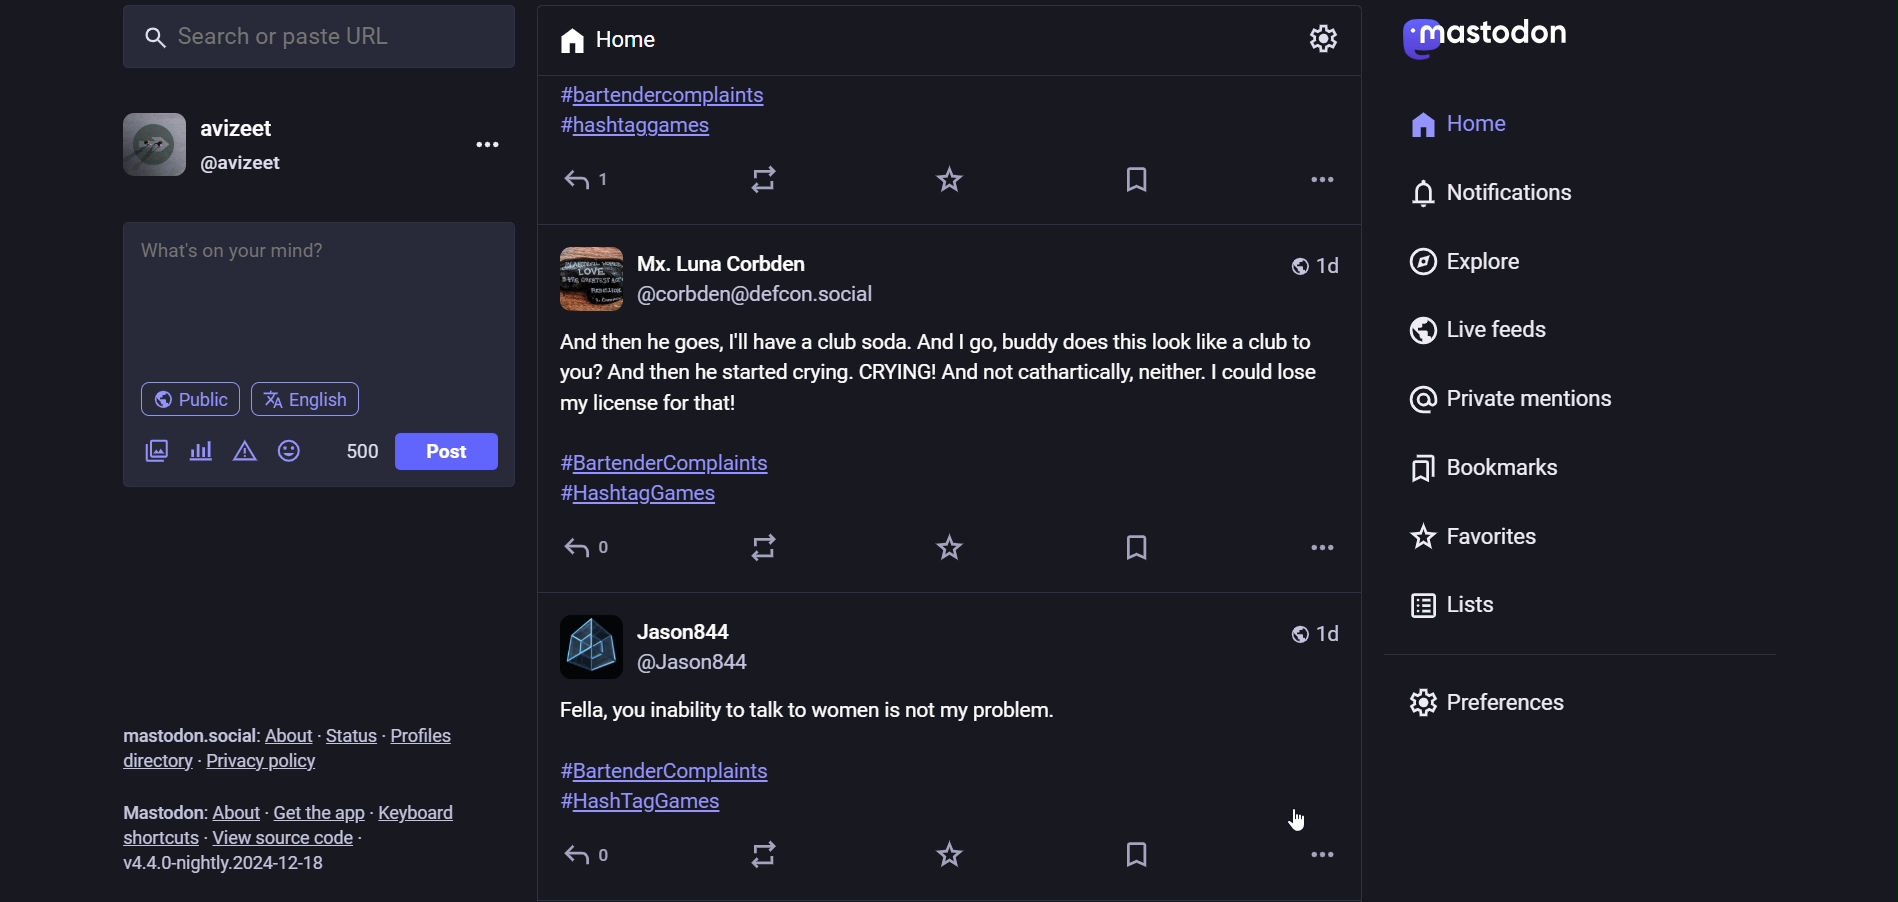  Describe the element at coordinates (945, 423) in the screenshot. I see `new posts updated` at that location.